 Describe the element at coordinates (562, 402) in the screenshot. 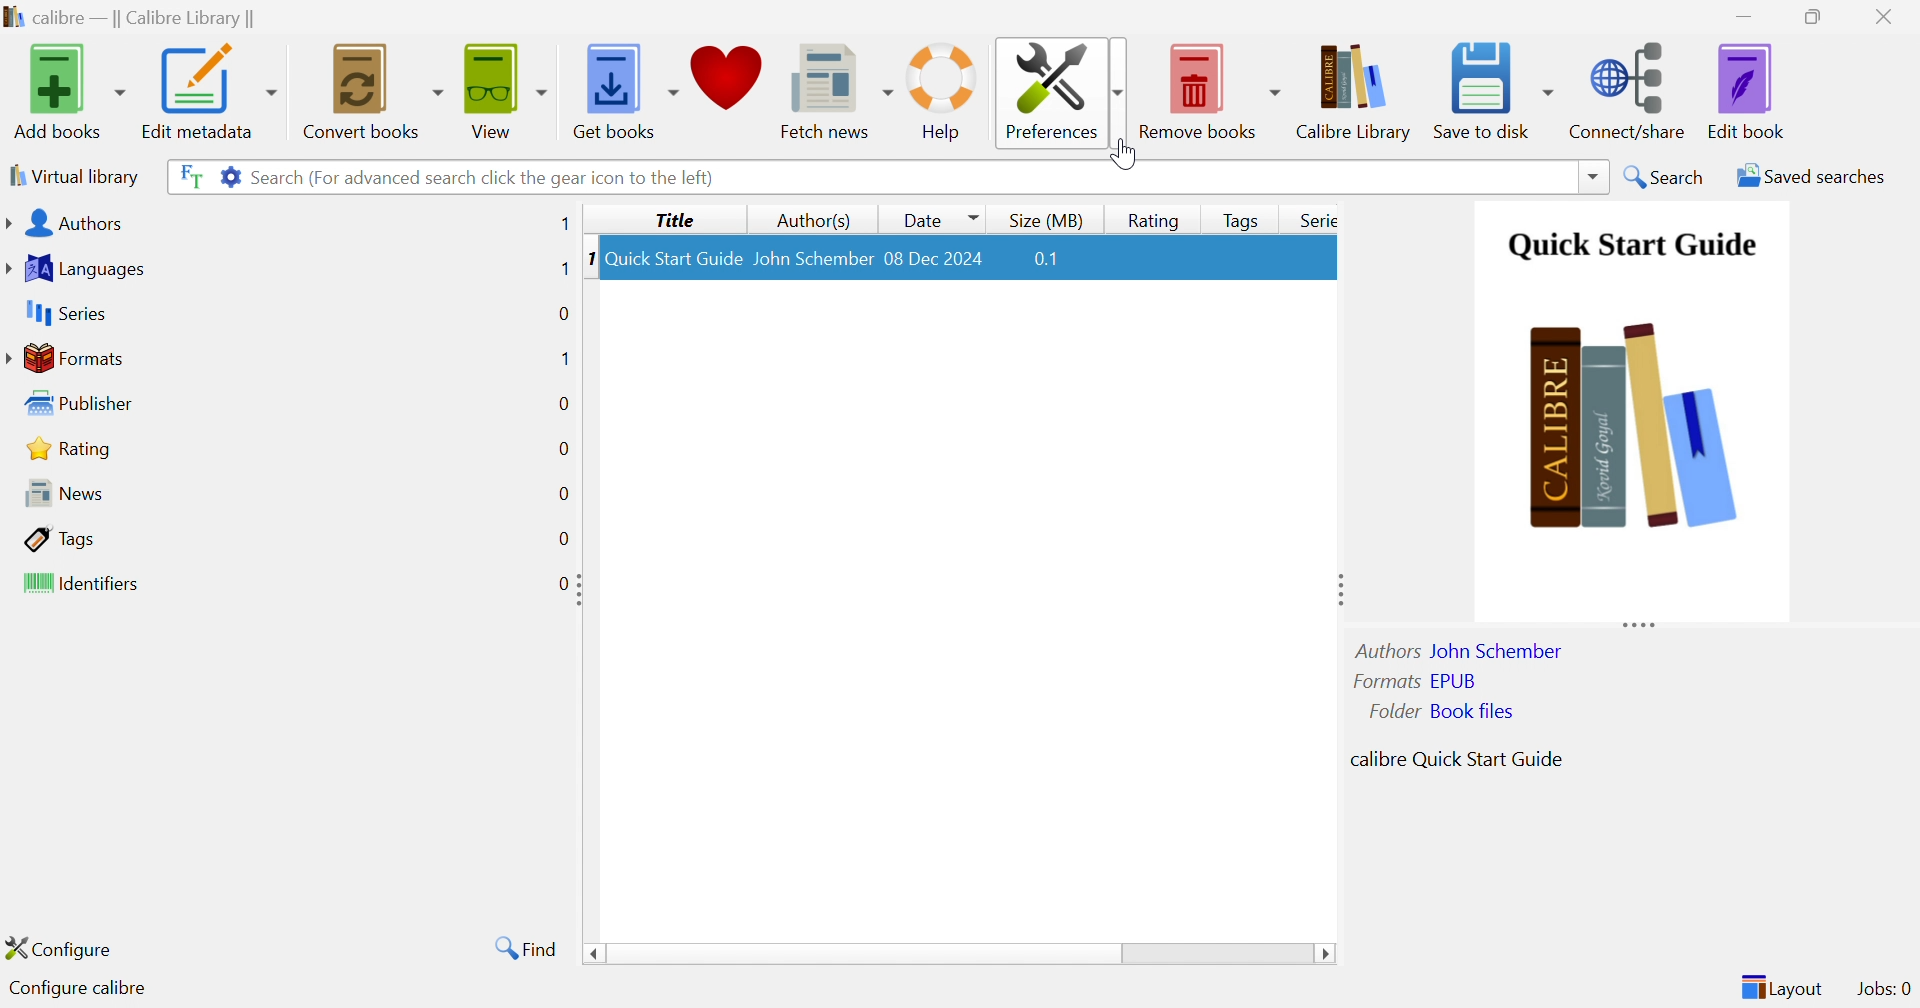

I see `0` at that location.